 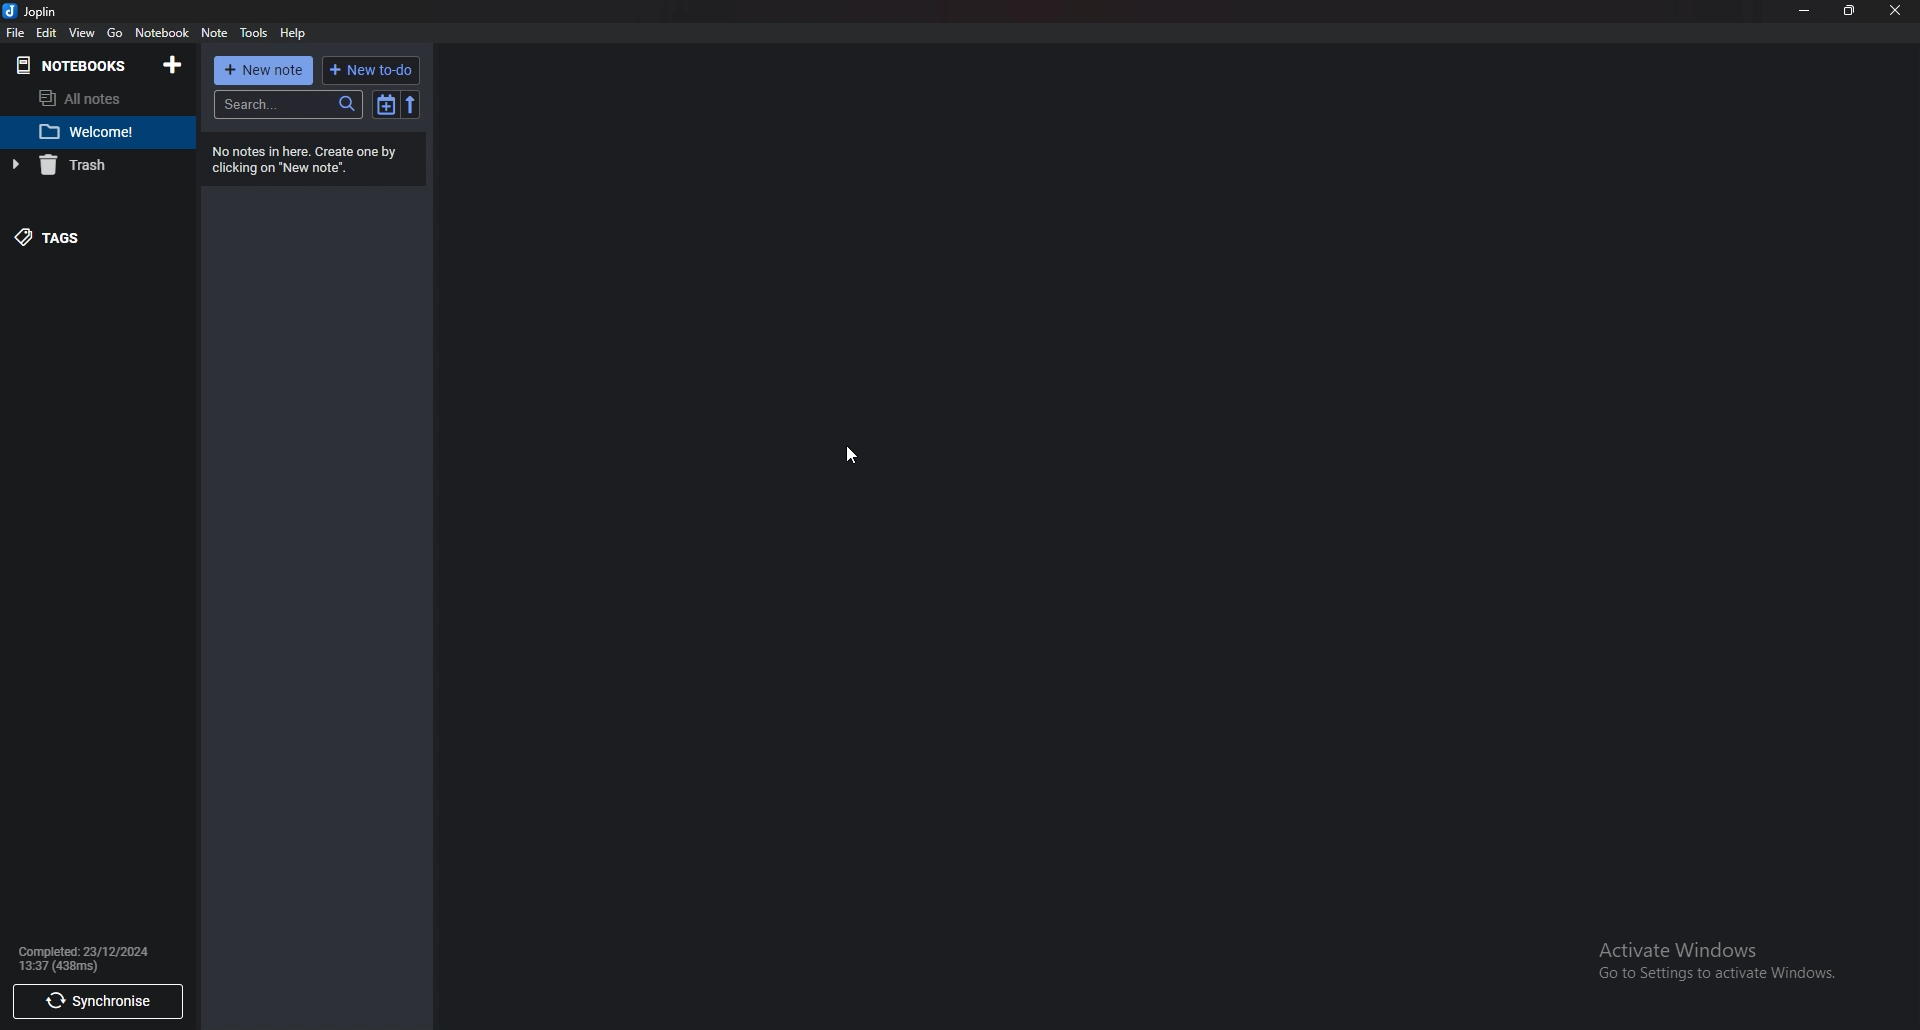 What do you see at coordinates (261, 71) in the screenshot?
I see `New note` at bounding box center [261, 71].